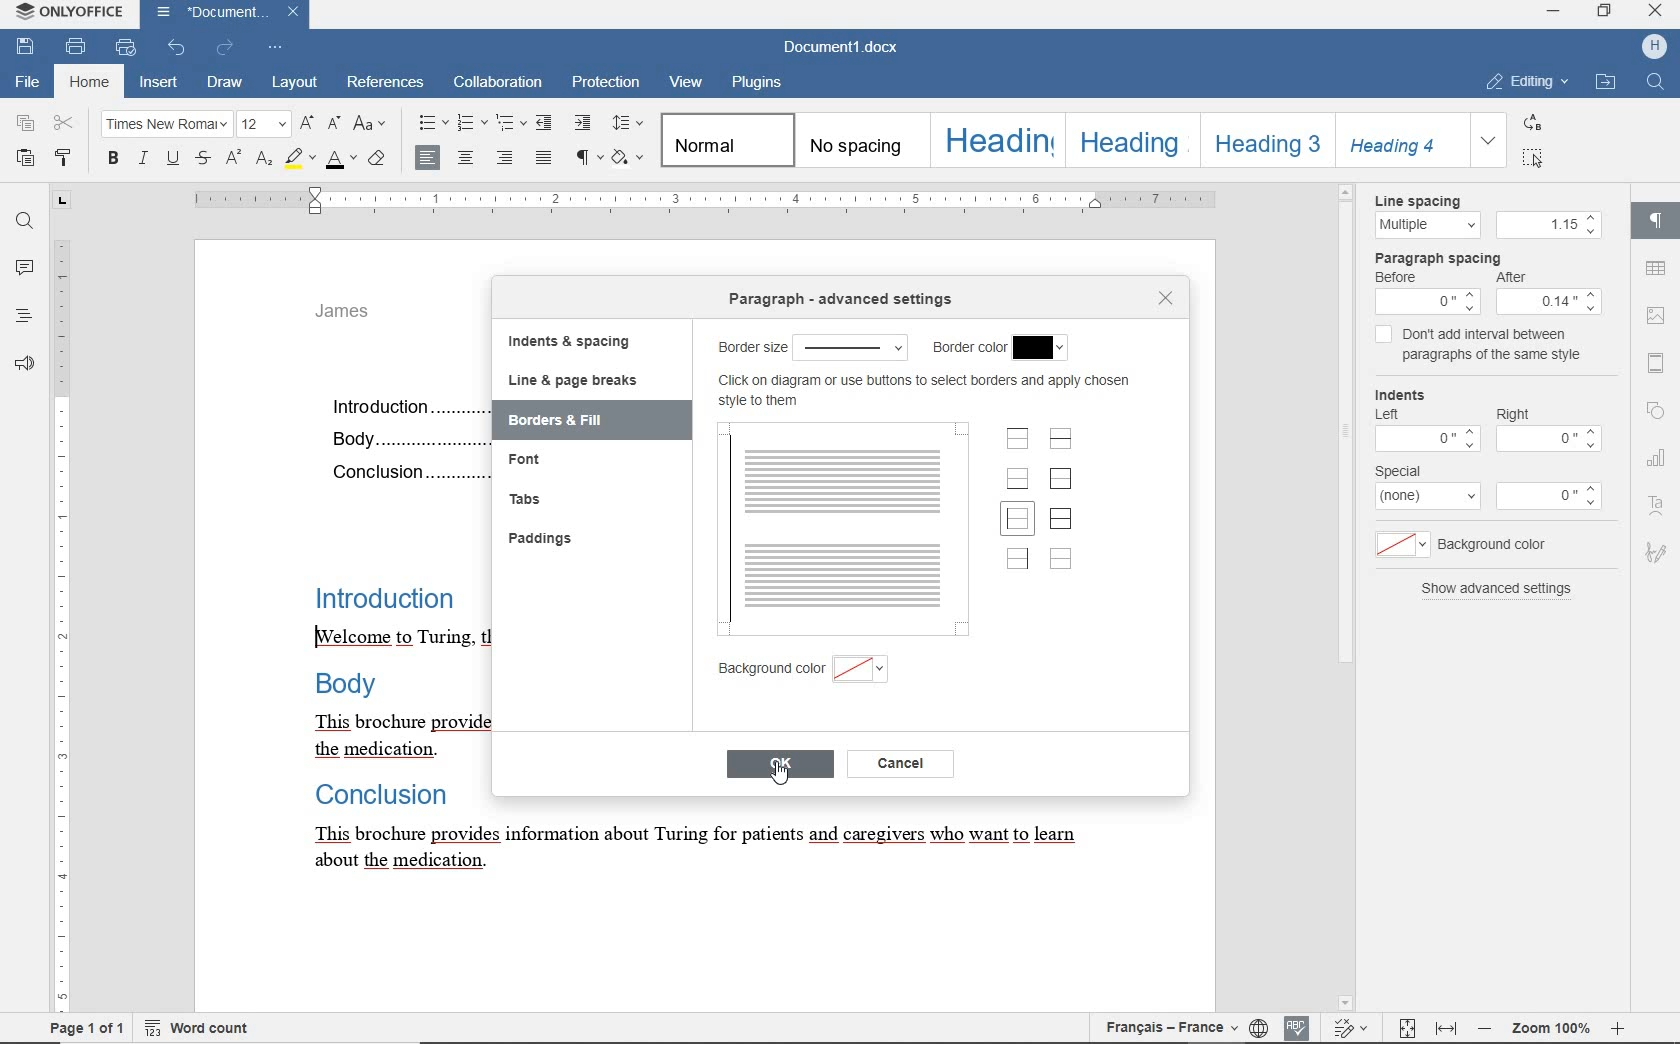  What do you see at coordinates (779, 766) in the screenshot?
I see `ok` at bounding box center [779, 766].